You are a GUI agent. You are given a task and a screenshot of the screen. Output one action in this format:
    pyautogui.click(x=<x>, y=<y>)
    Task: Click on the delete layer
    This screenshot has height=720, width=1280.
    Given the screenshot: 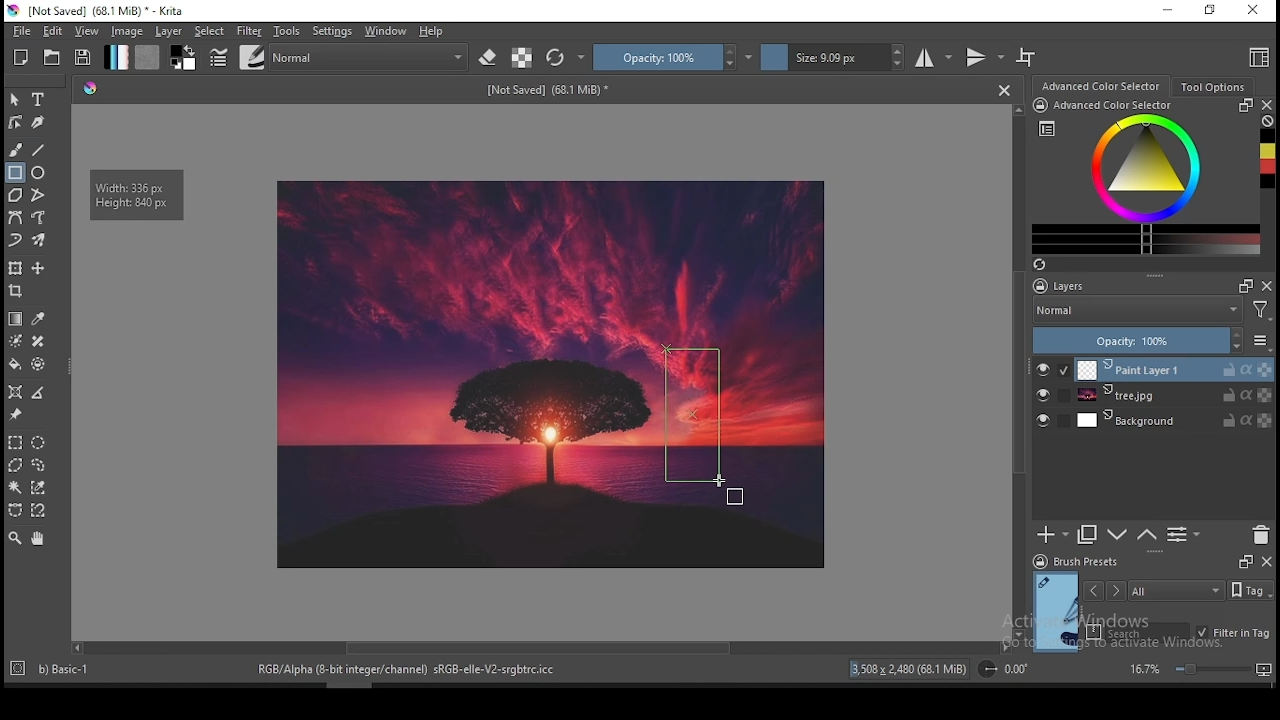 What is the action you would take?
    pyautogui.click(x=1262, y=535)
    